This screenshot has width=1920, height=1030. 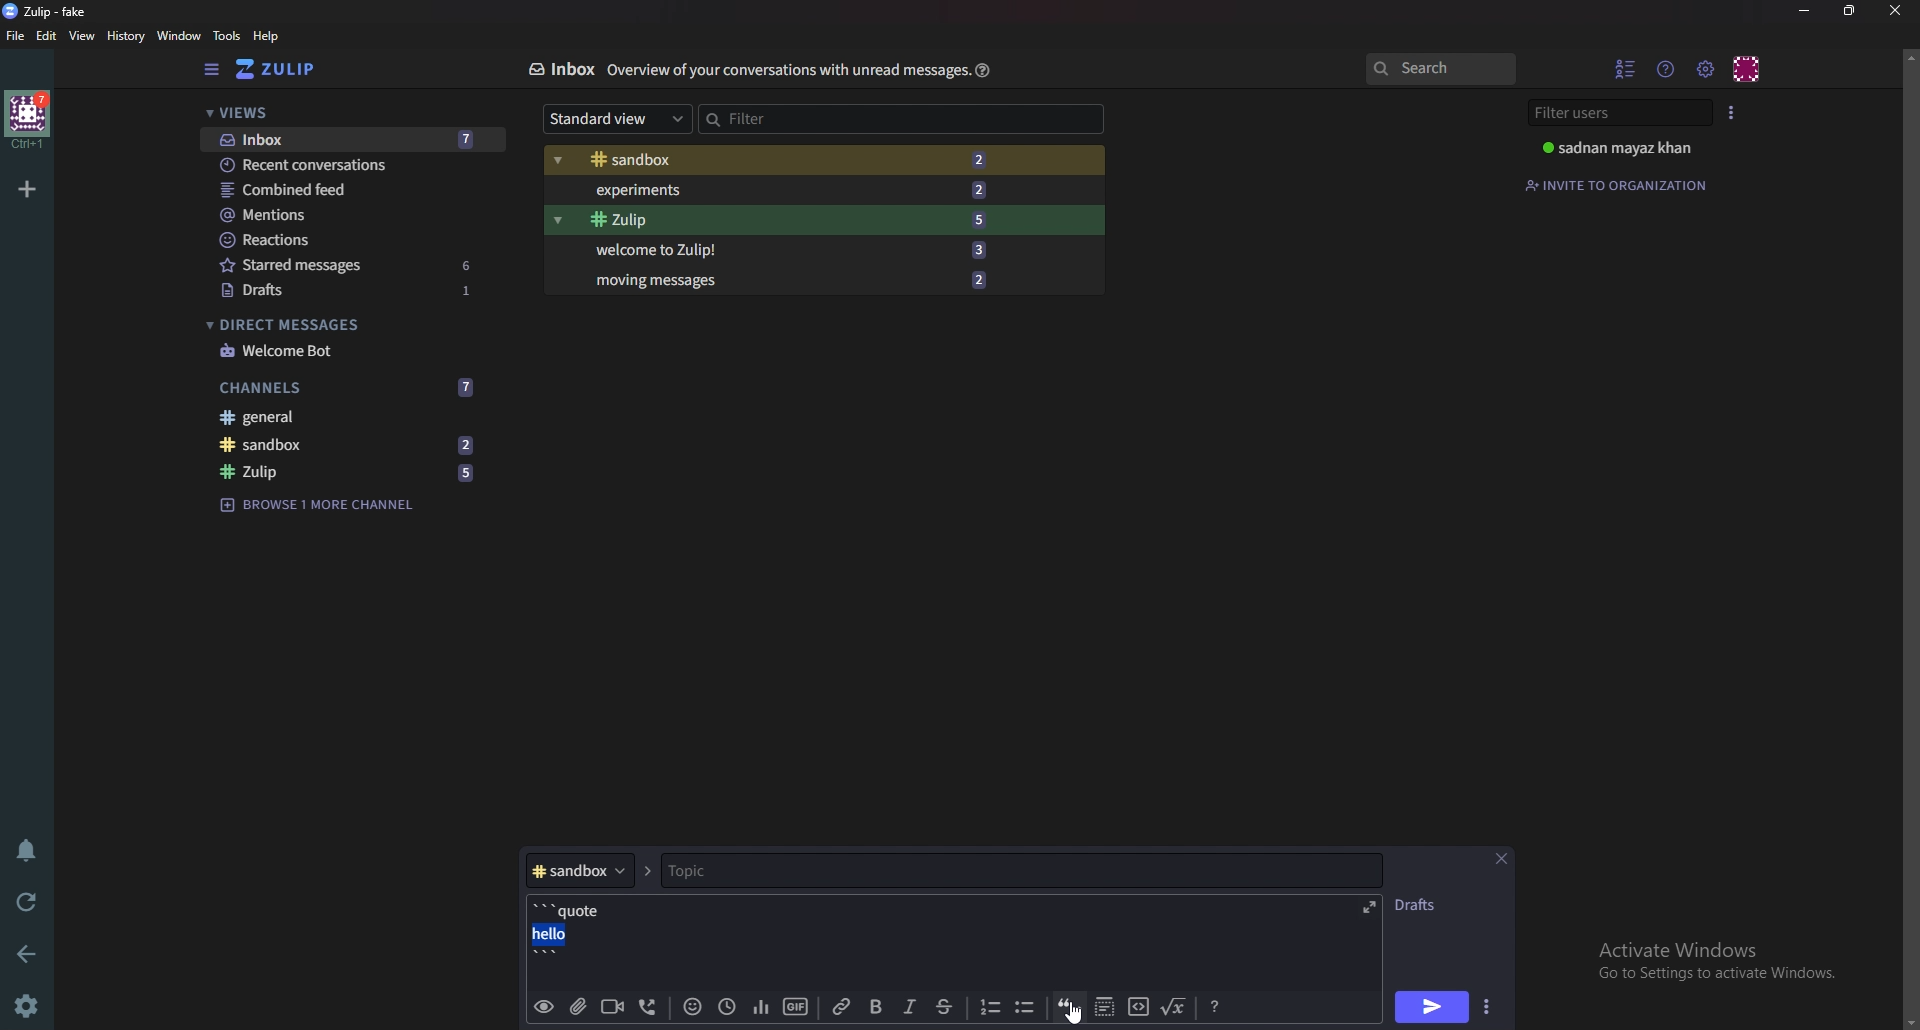 What do you see at coordinates (1626, 66) in the screenshot?
I see `Hide user list` at bounding box center [1626, 66].